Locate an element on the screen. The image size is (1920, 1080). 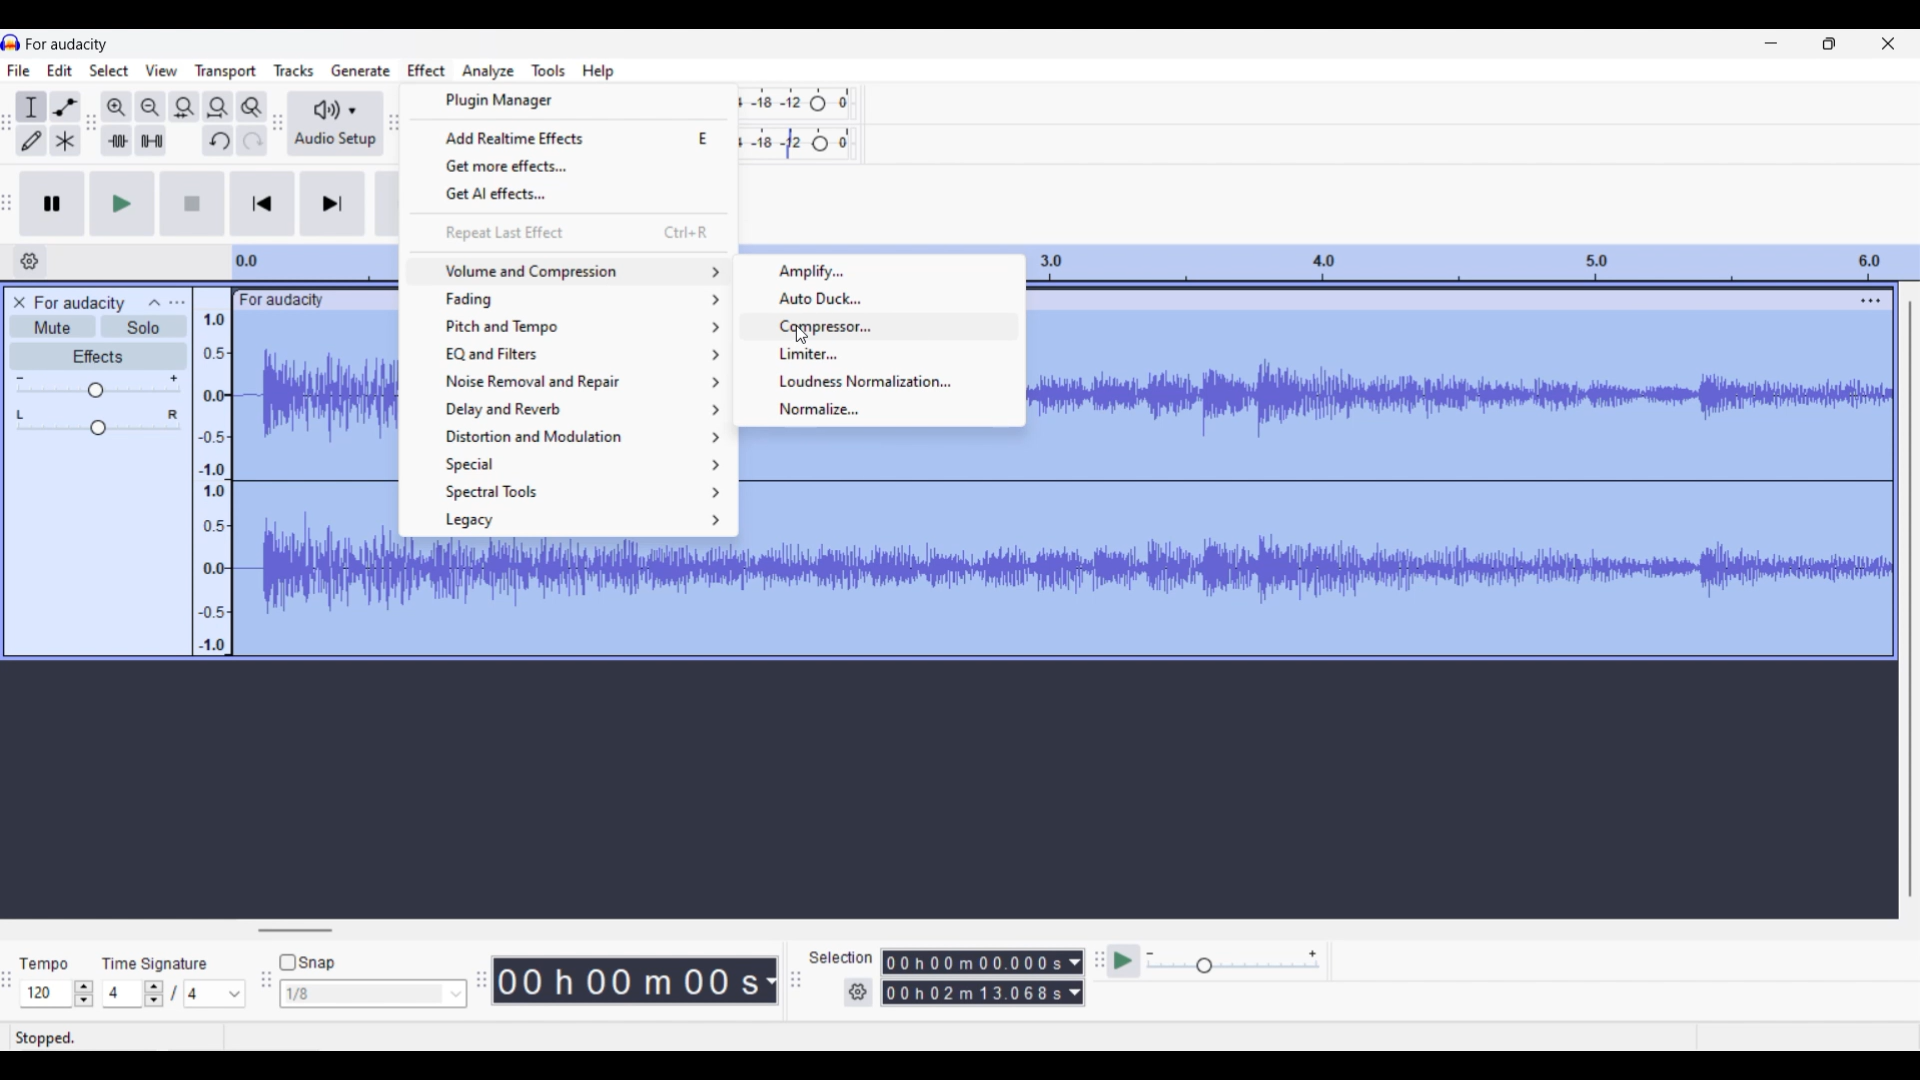
Multi tool is located at coordinates (64, 140).